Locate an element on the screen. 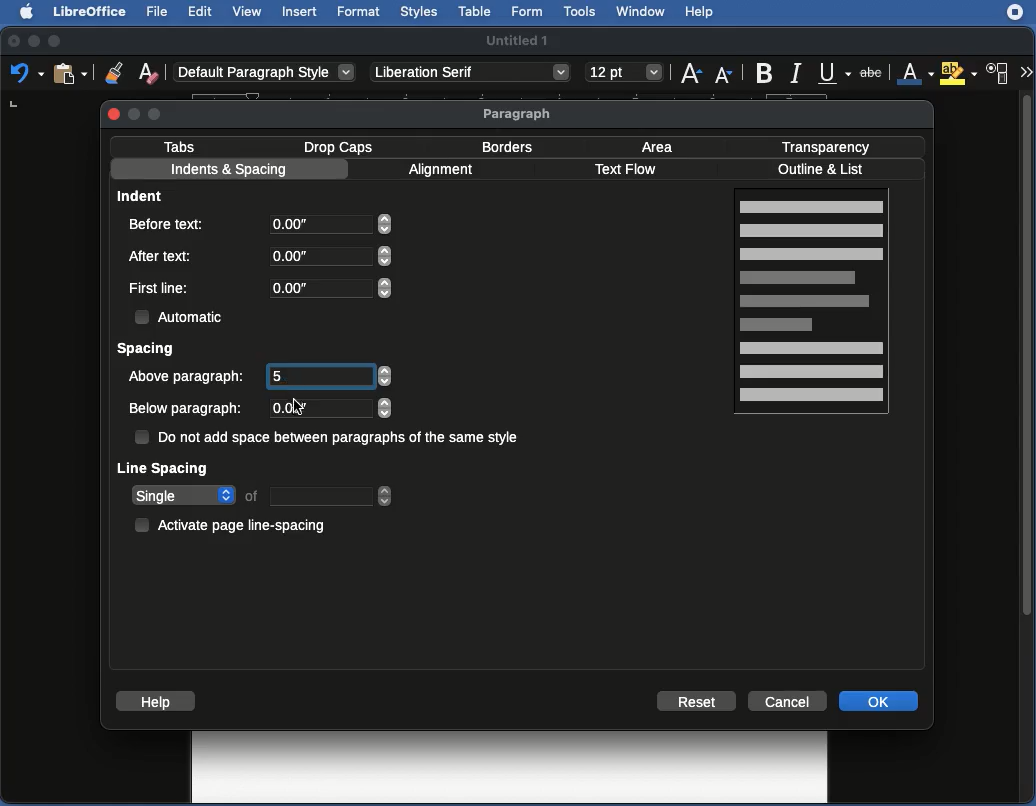  Close is located at coordinates (114, 113).